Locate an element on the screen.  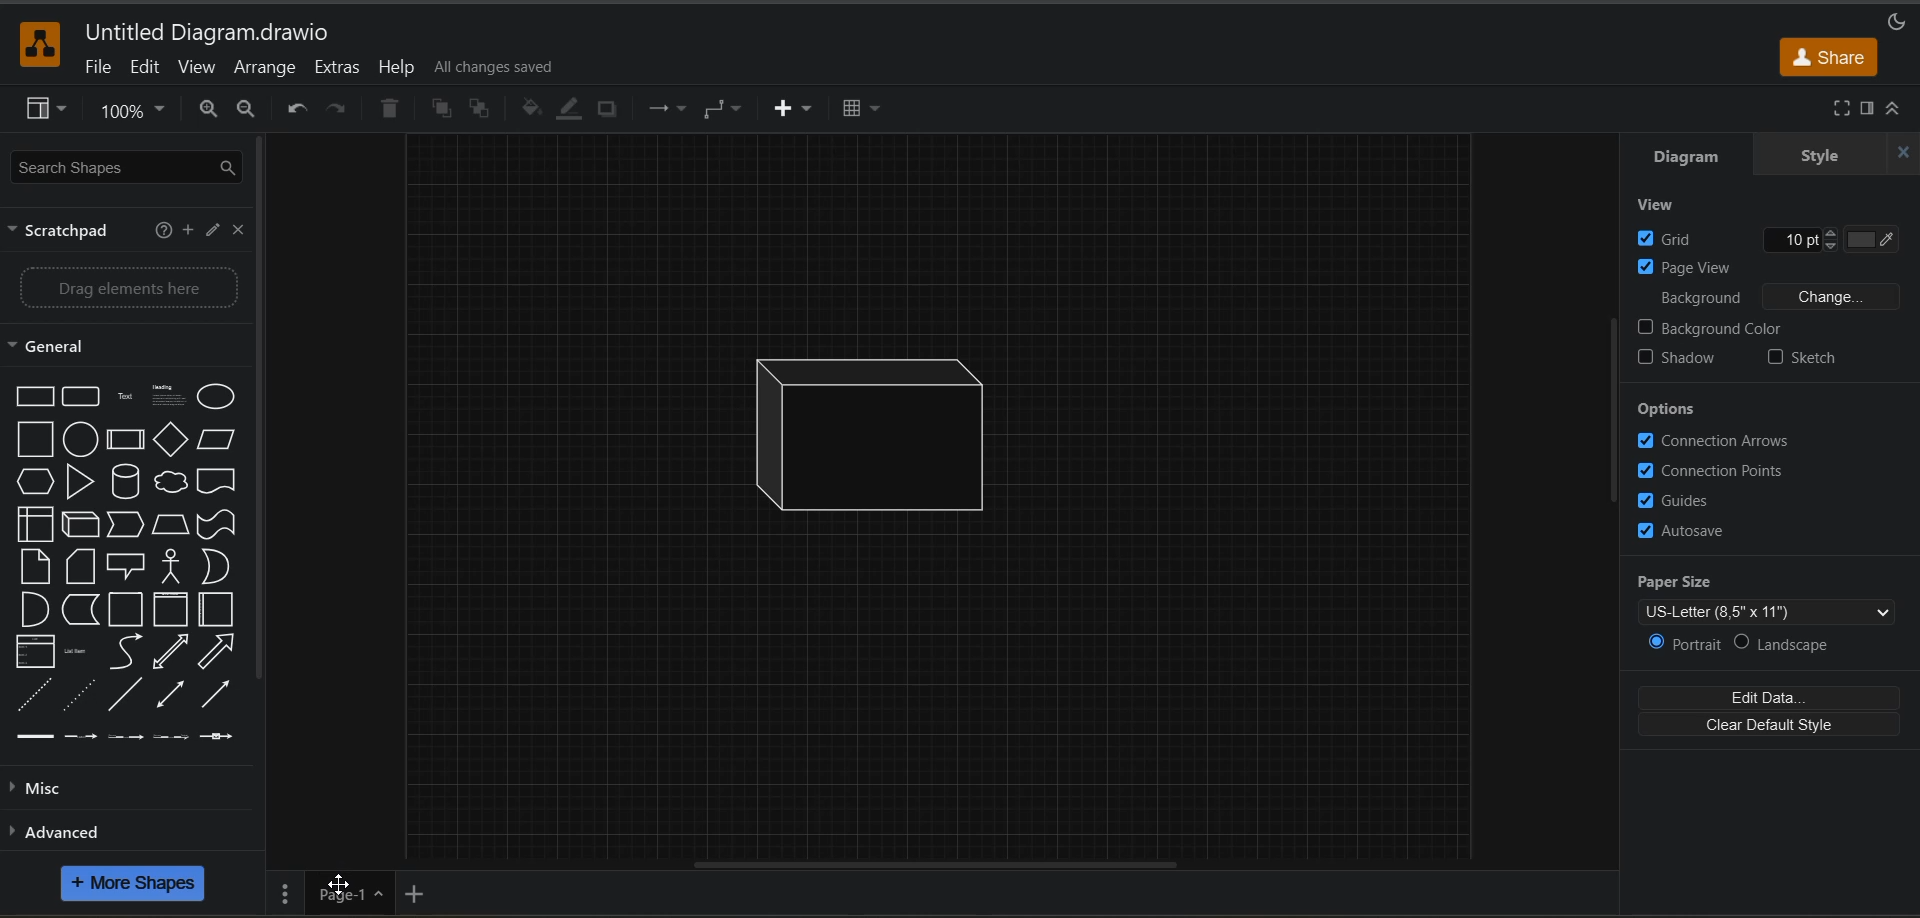
edit data is located at coordinates (1774, 697).